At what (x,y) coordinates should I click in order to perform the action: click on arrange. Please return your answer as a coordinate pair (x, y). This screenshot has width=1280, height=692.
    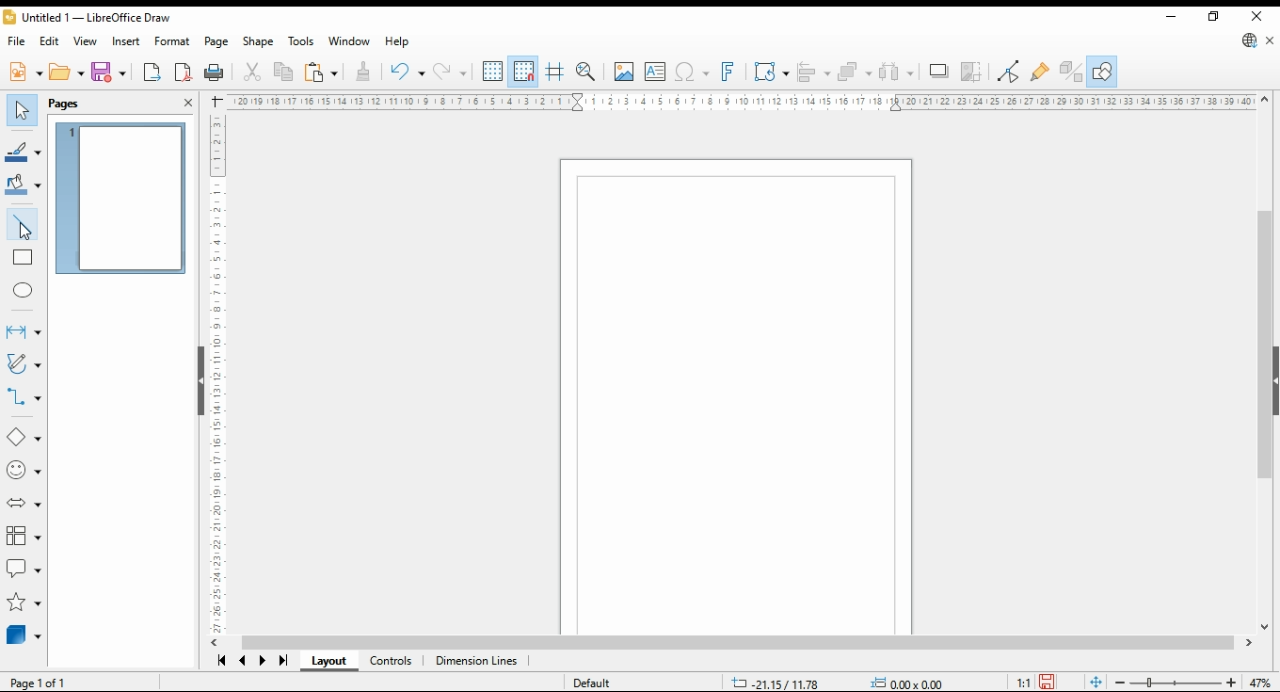
    Looking at the image, I should click on (855, 71).